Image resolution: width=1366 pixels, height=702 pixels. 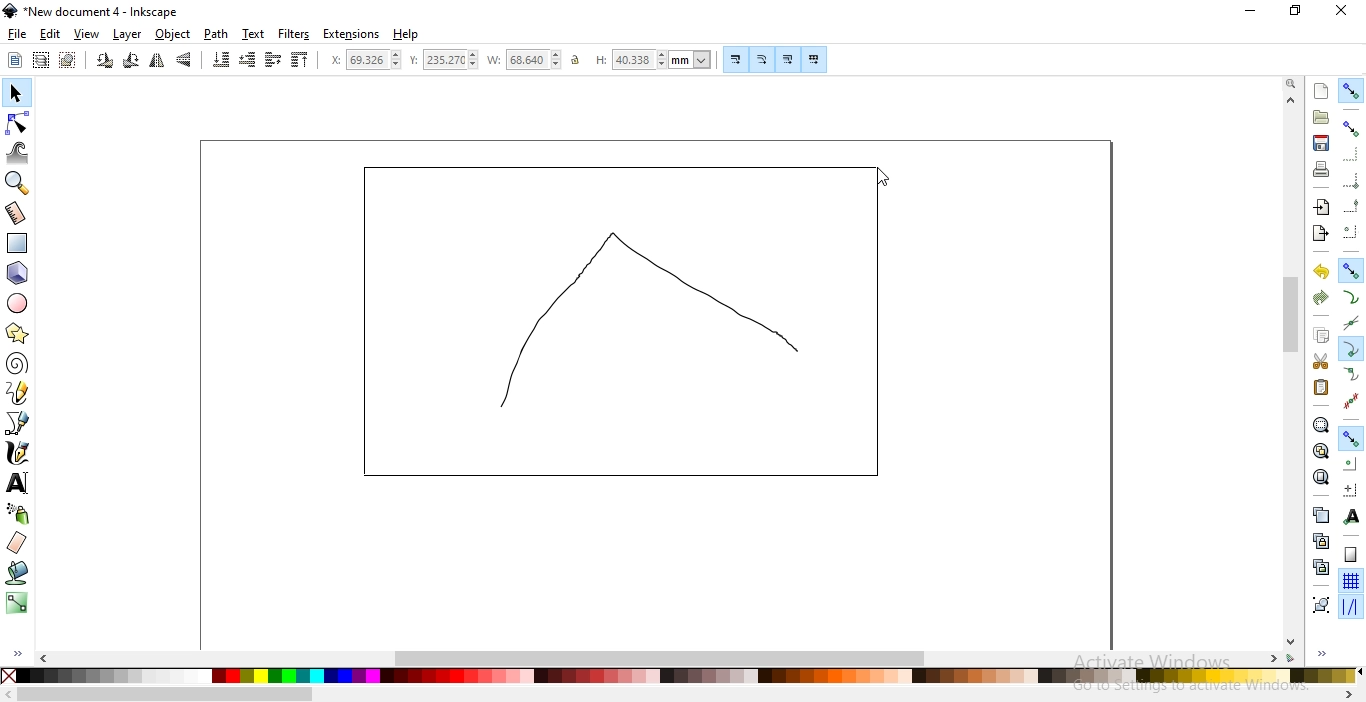 I want to click on snap to grids, so click(x=1350, y=580).